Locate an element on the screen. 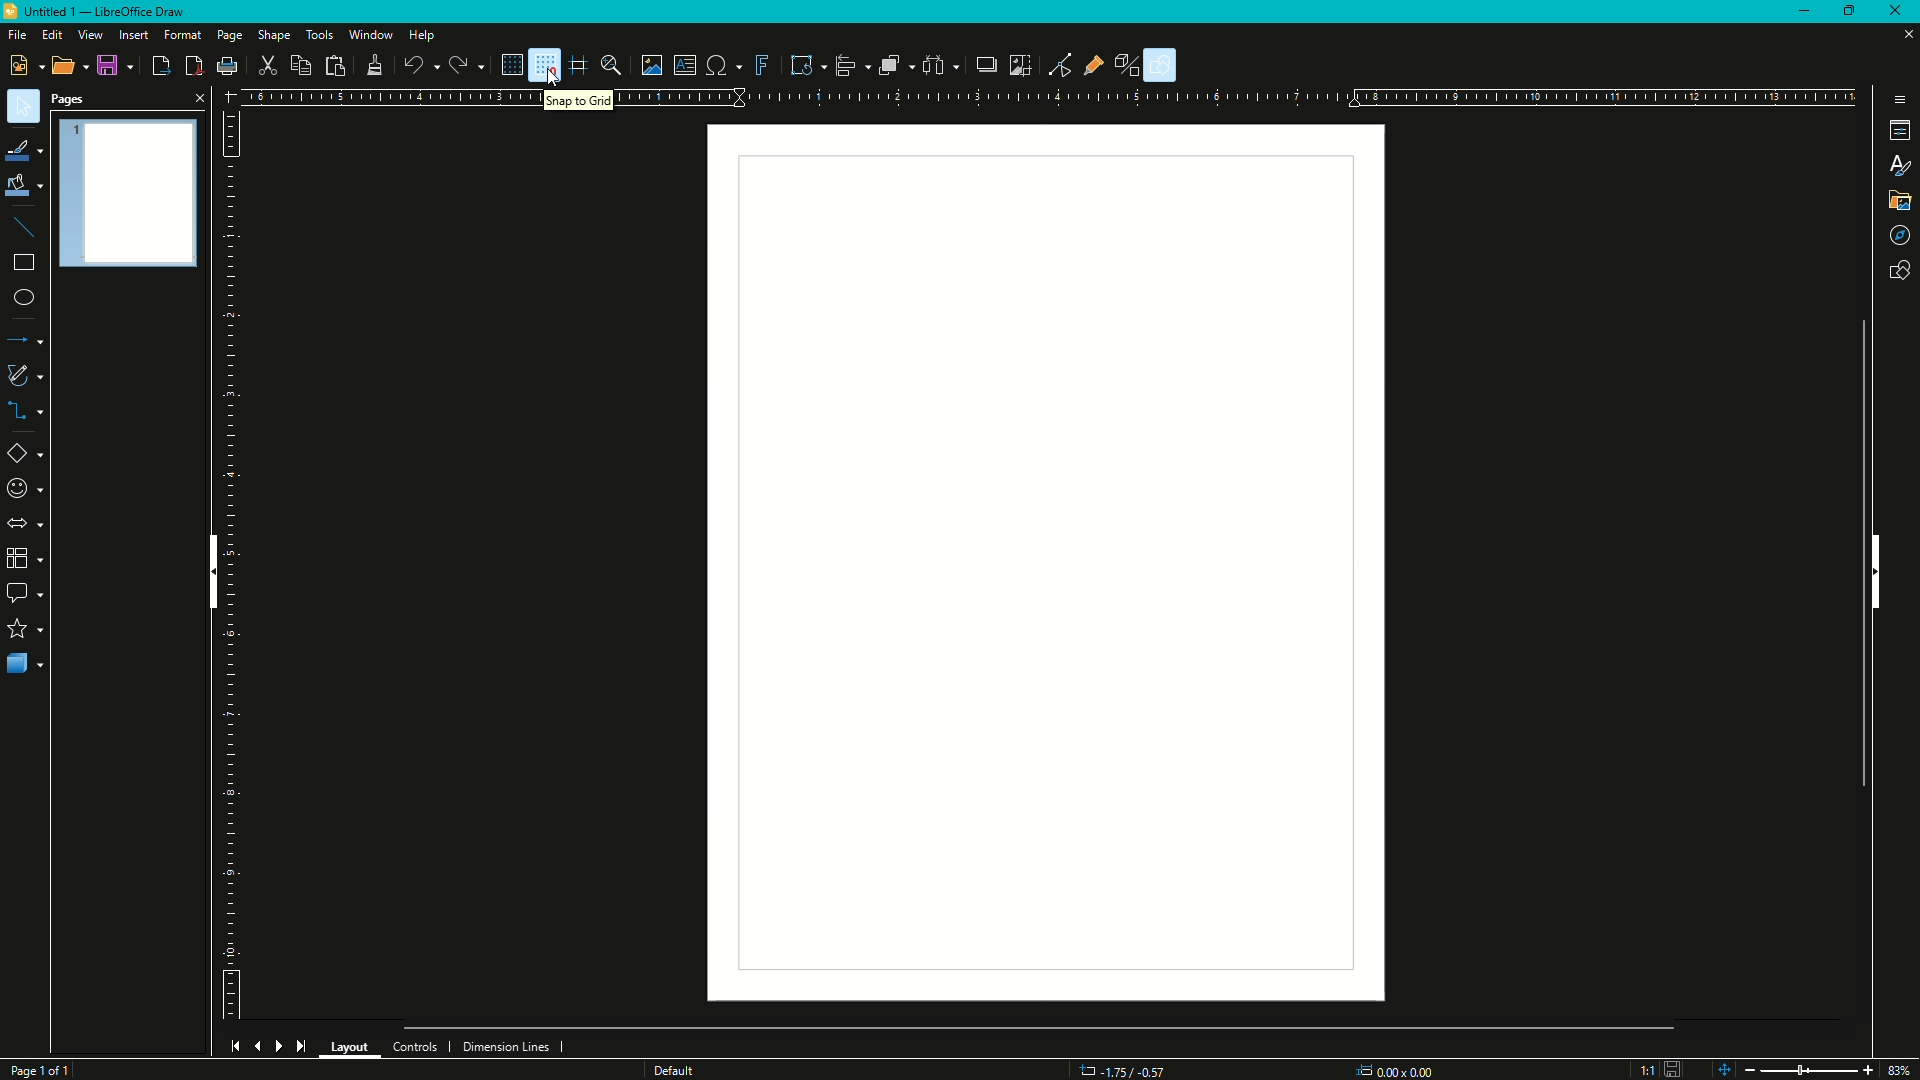 Image resolution: width=1920 pixels, height=1080 pixels.  is located at coordinates (682, 1069).